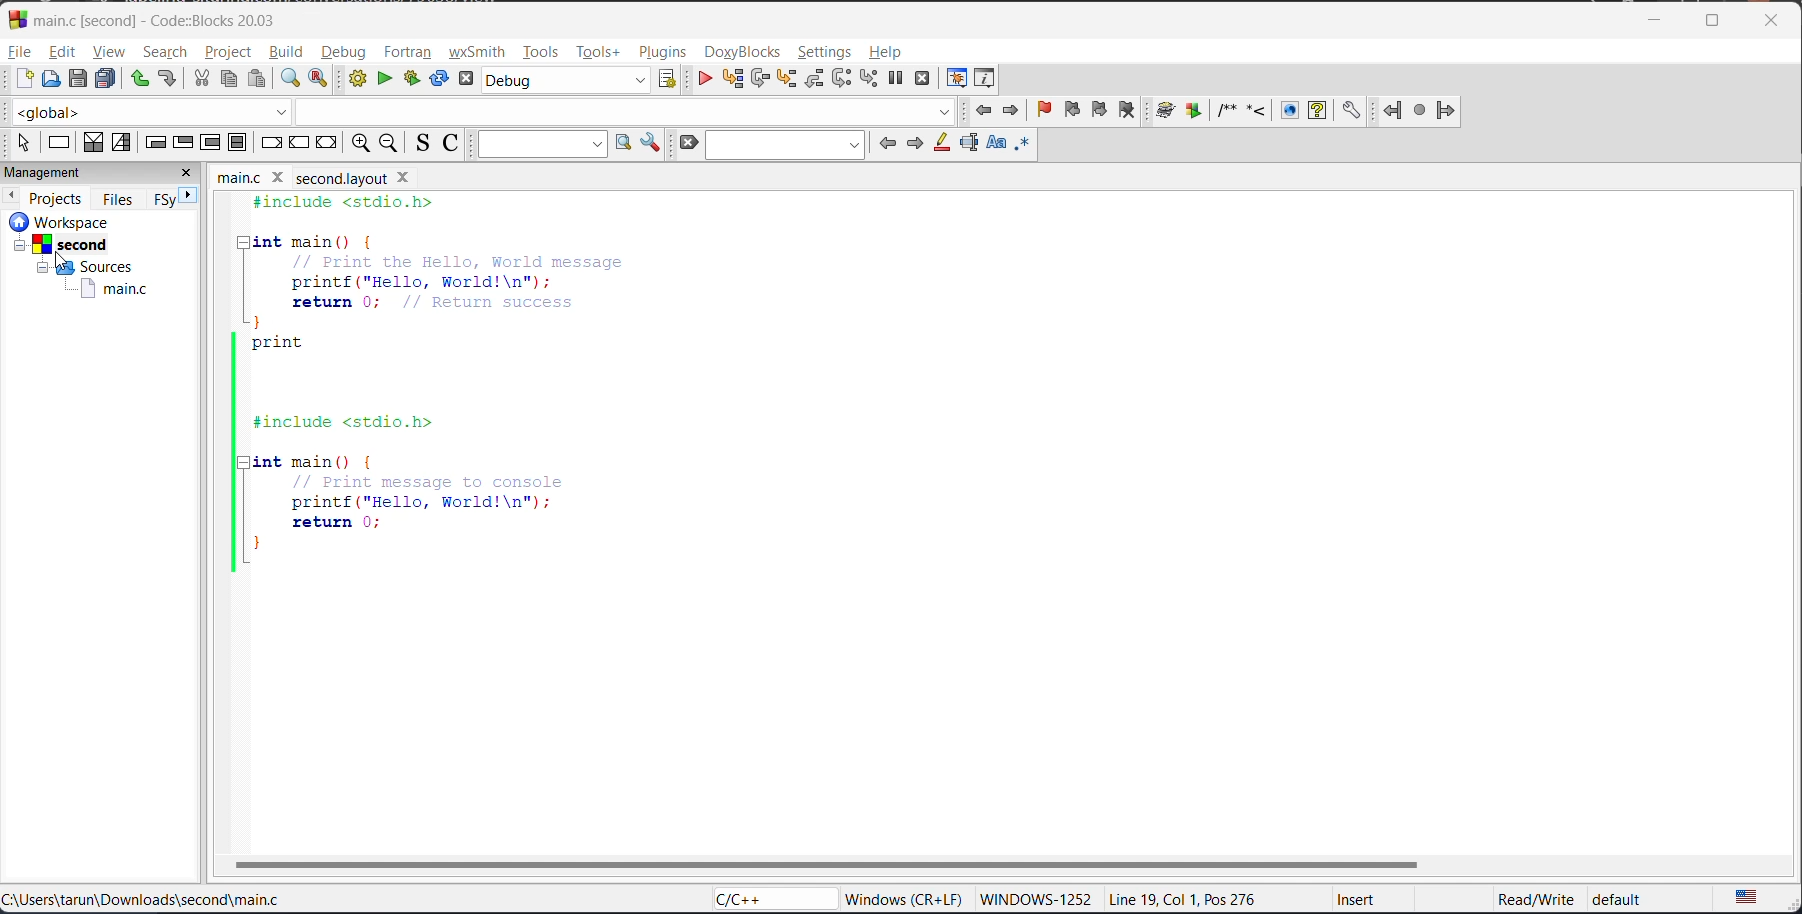 This screenshot has height=914, width=1802. I want to click on close, so click(188, 174).